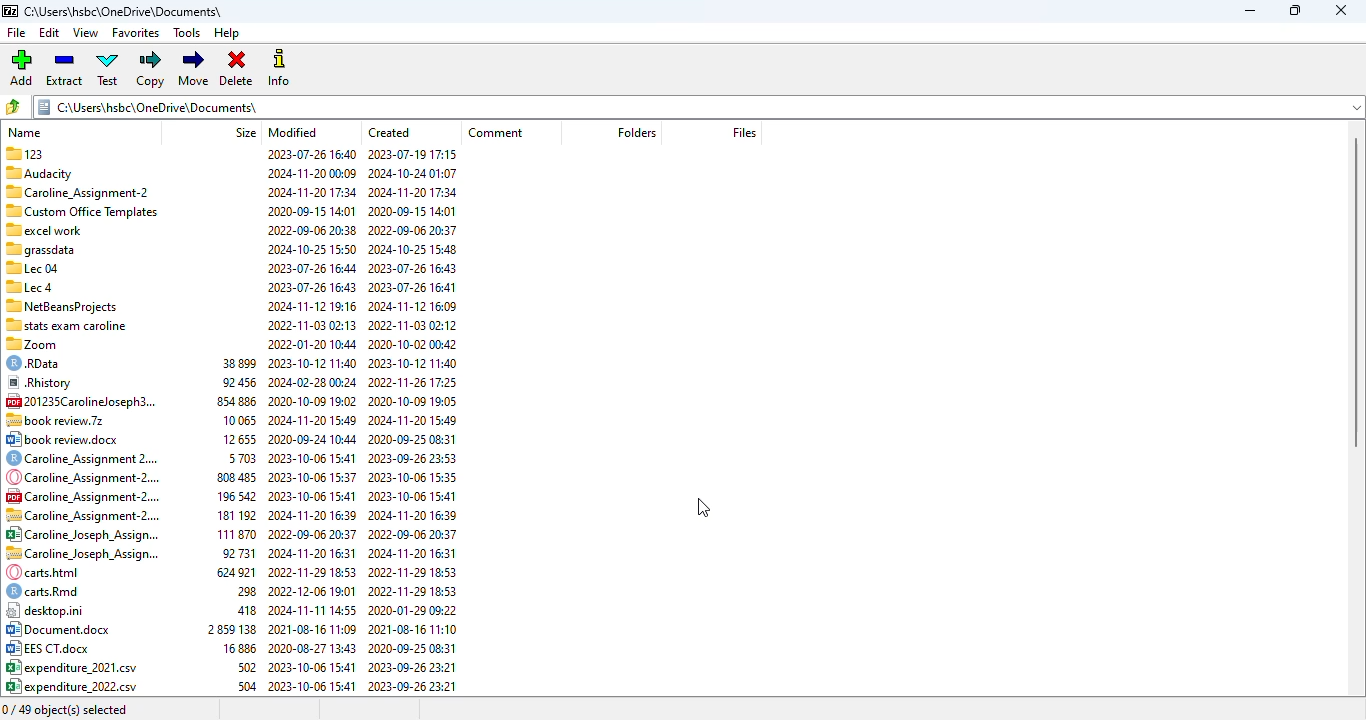  Describe the element at coordinates (230, 325) in the screenshot. I see `208 Zoom 2022-01-20 10:44 2020-10-02 00:42` at that location.